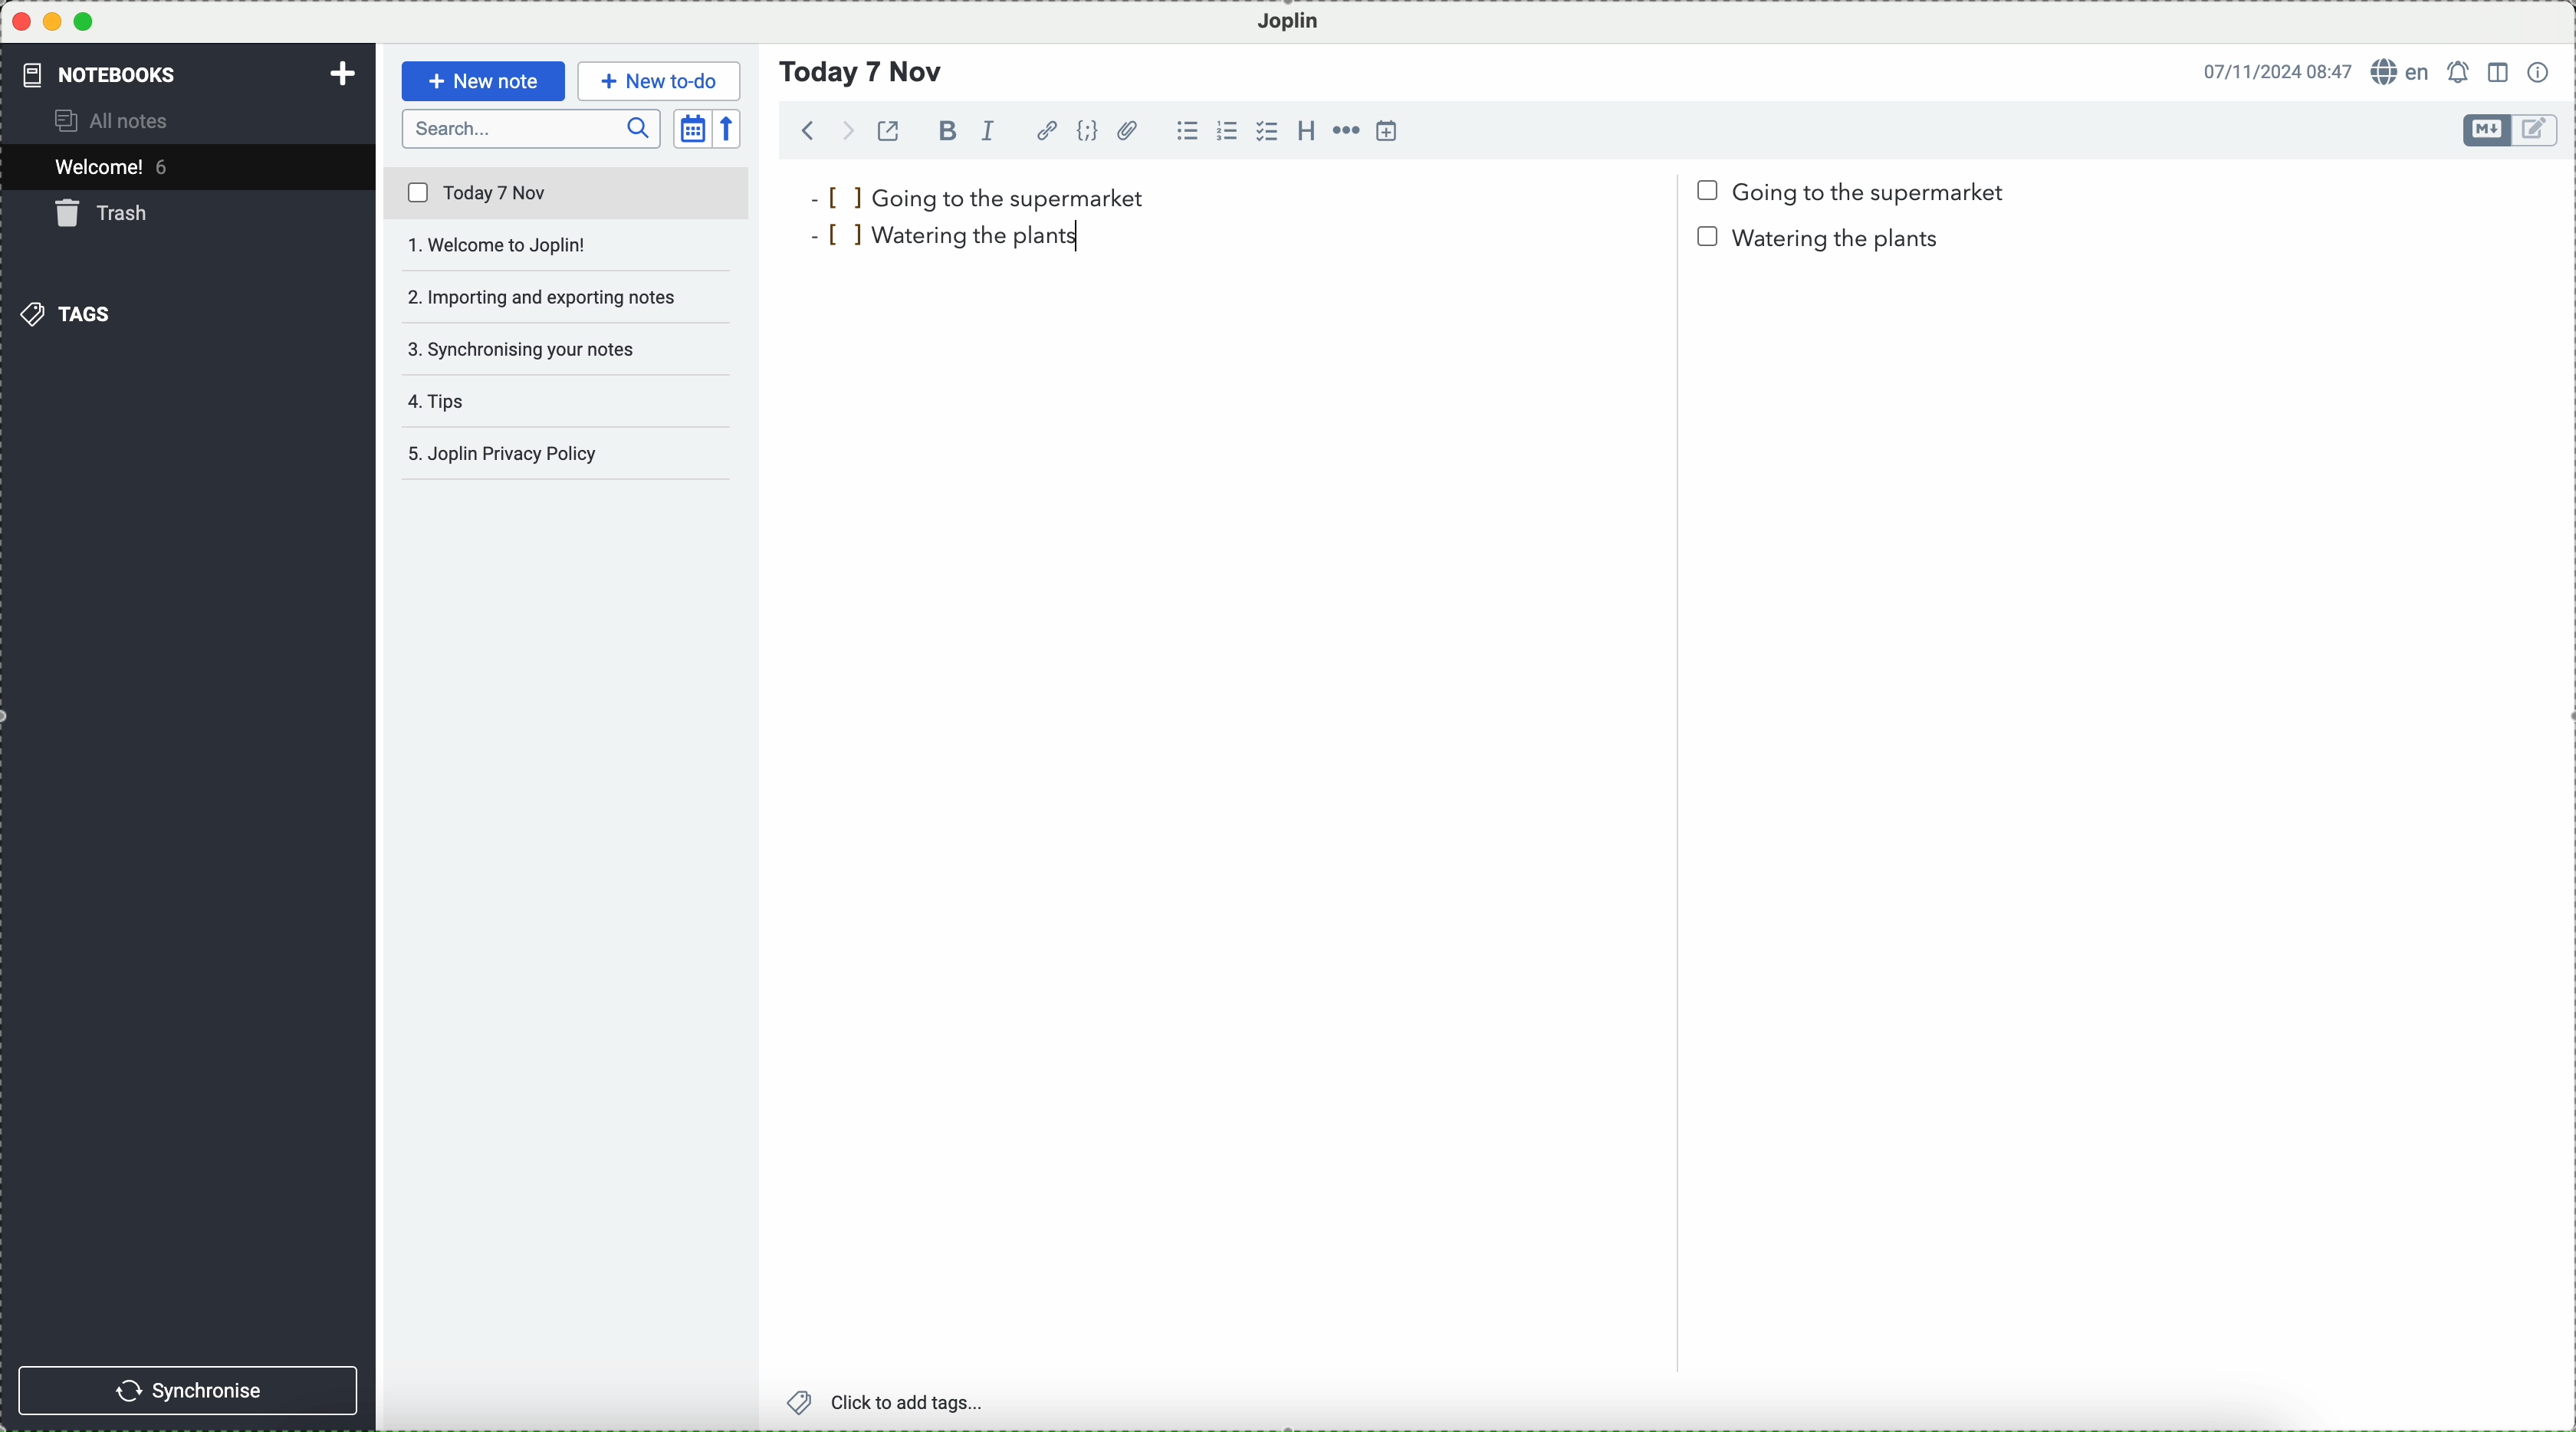 Image resolution: width=2576 pixels, height=1432 pixels. I want to click on checkbox, so click(1266, 131).